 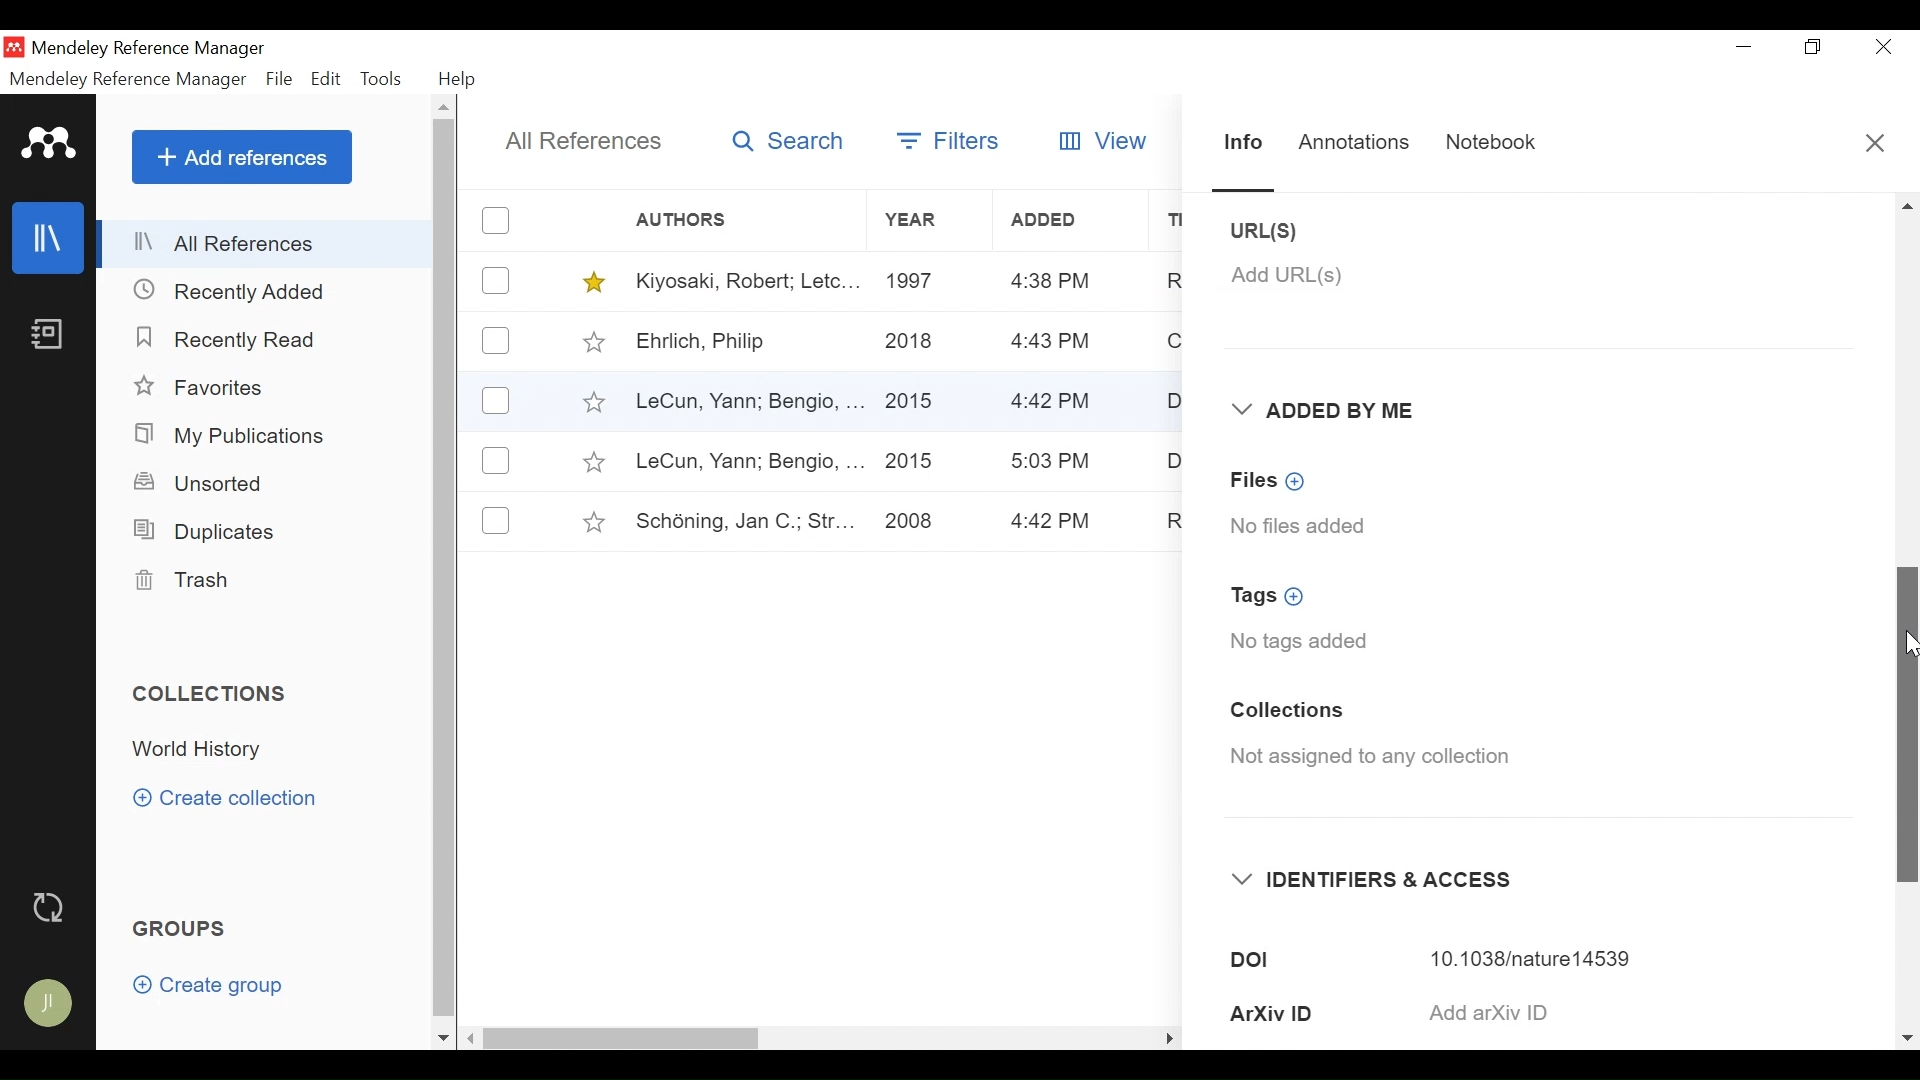 What do you see at coordinates (16, 47) in the screenshot?
I see `Mendeley Desktop Icon` at bounding box center [16, 47].